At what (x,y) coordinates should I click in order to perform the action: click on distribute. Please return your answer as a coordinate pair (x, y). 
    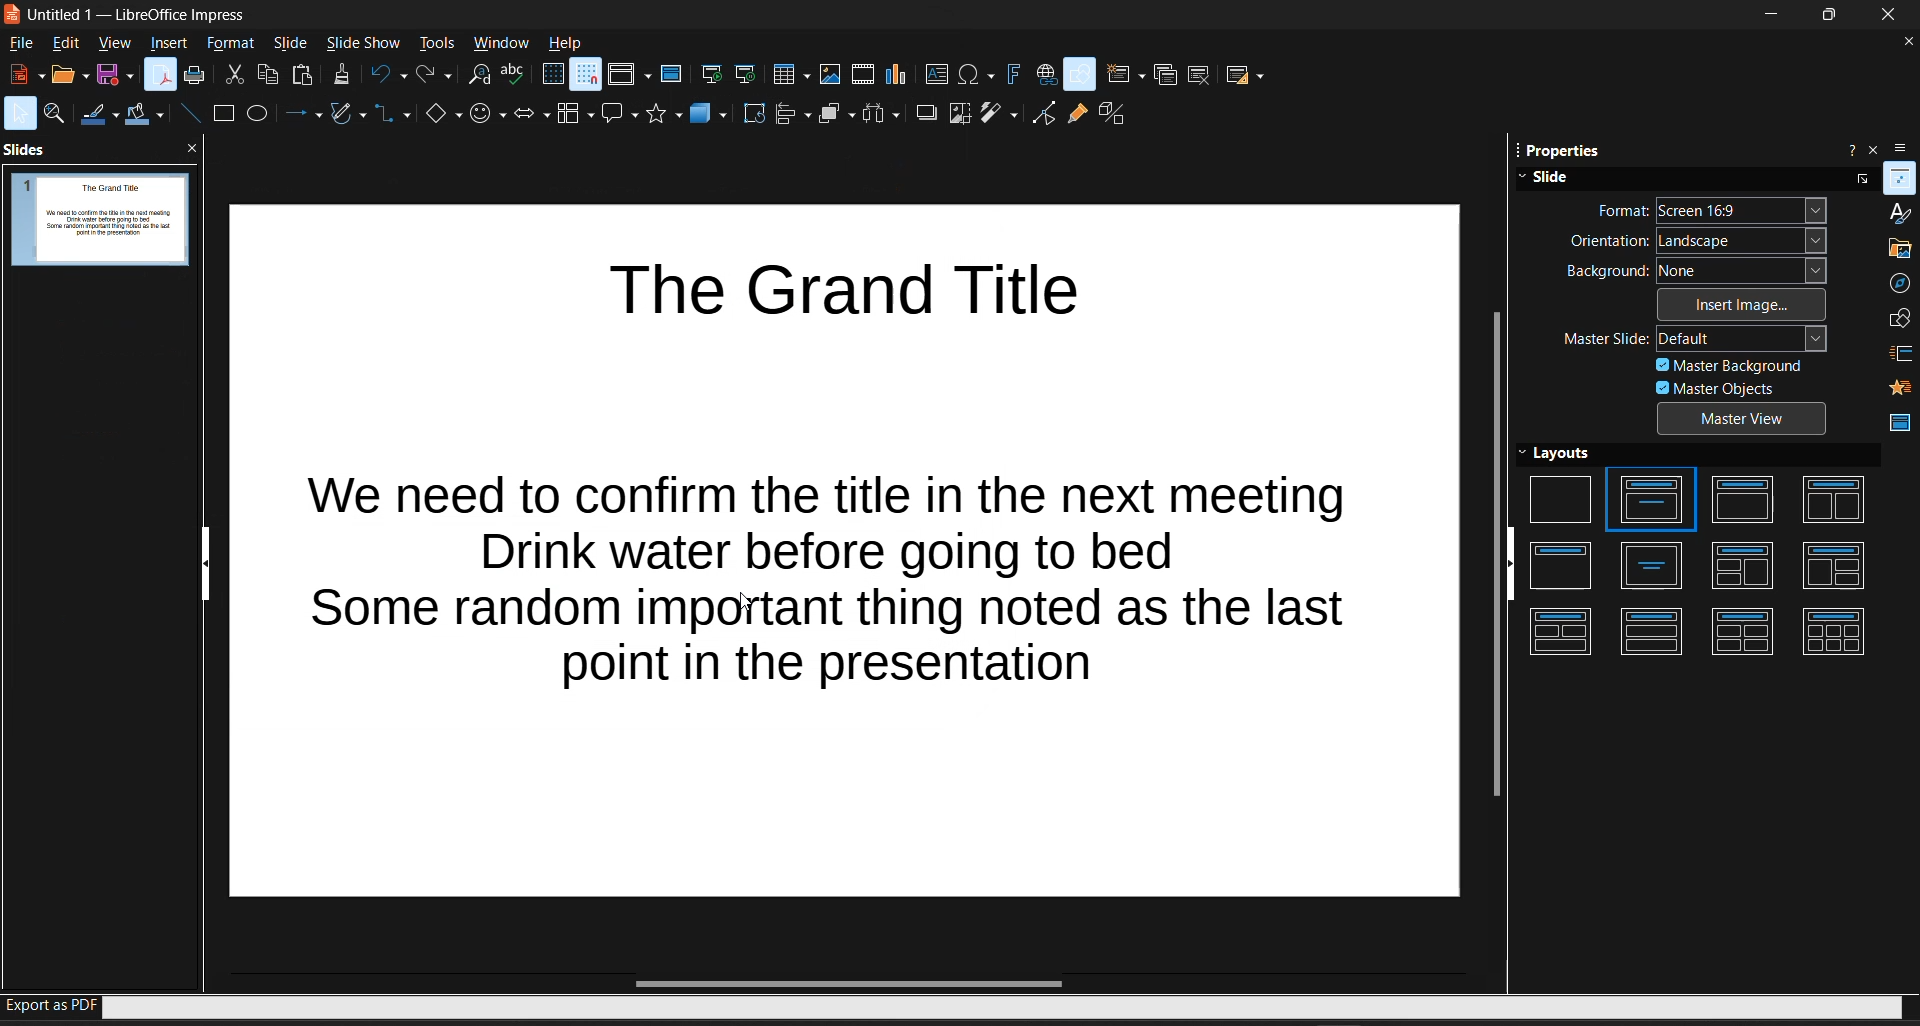
    Looking at the image, I should click on (883, 113).